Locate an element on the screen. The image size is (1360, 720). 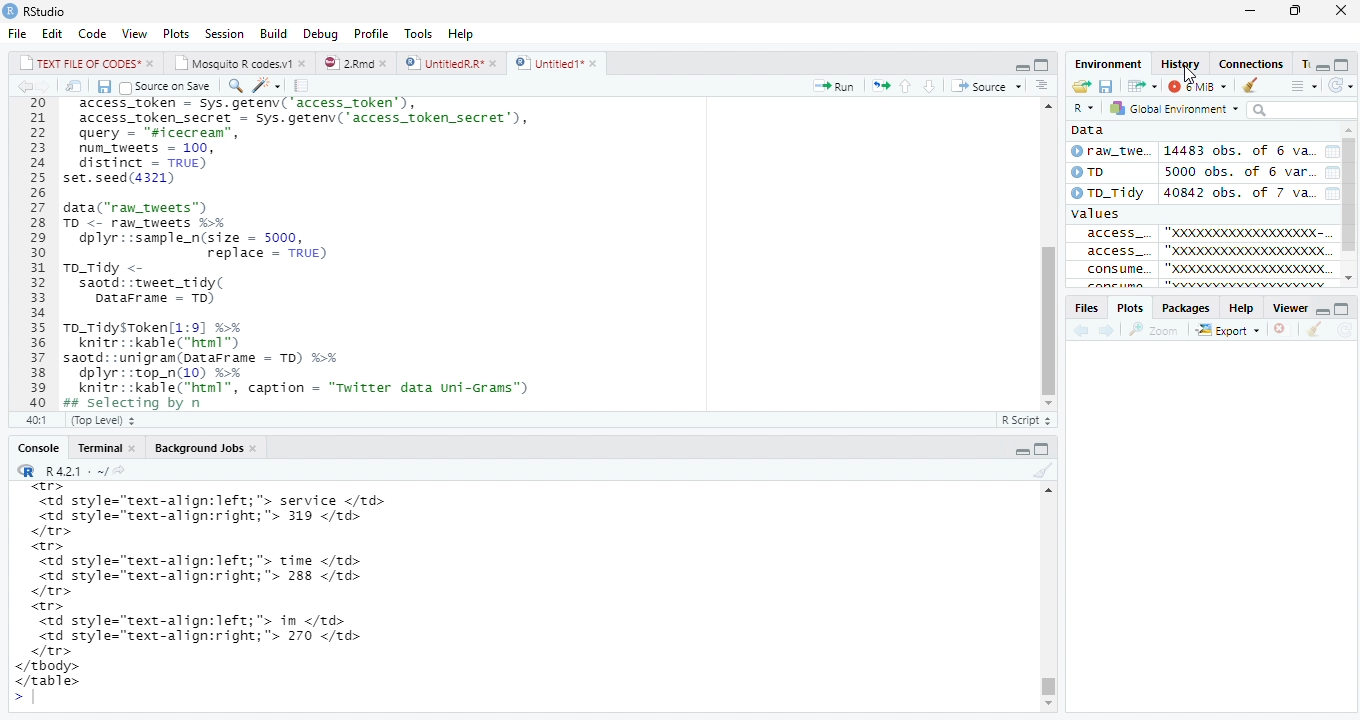
find replace is located at coordinates (237, 85).